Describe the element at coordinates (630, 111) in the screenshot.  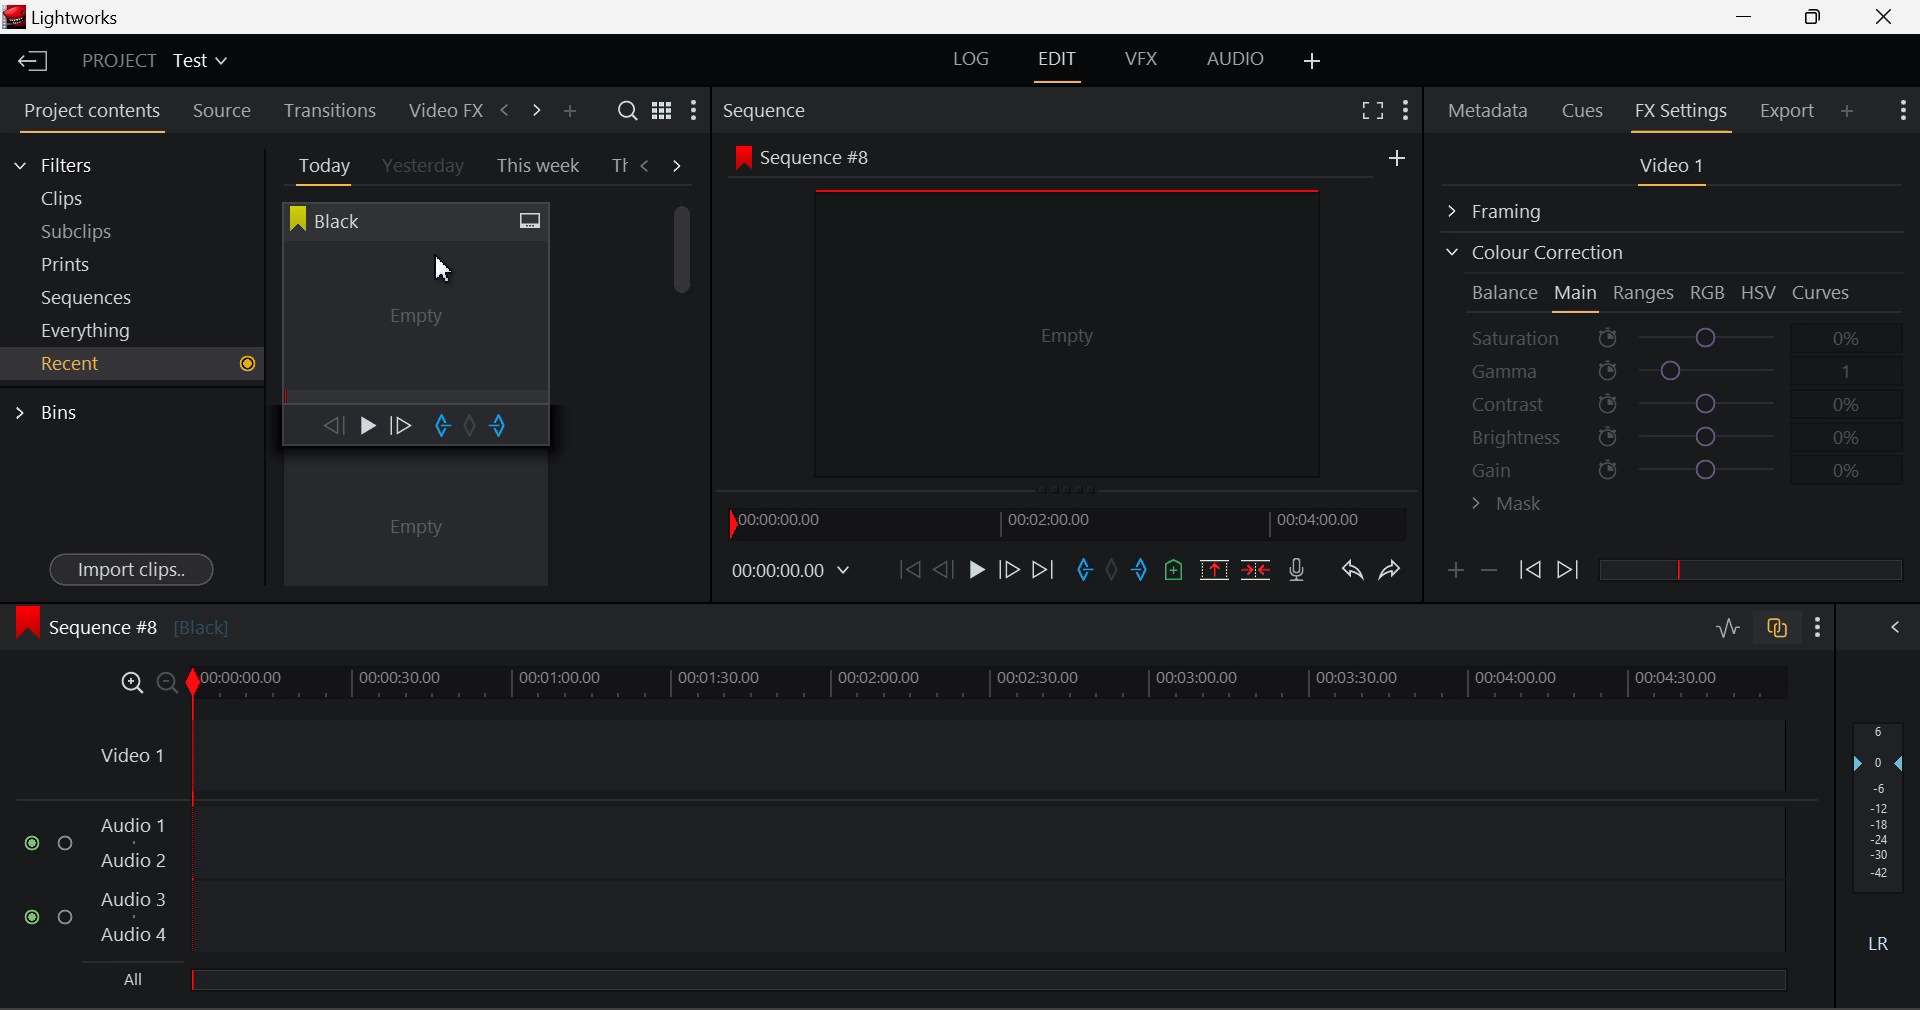
I see `Search` at that location.